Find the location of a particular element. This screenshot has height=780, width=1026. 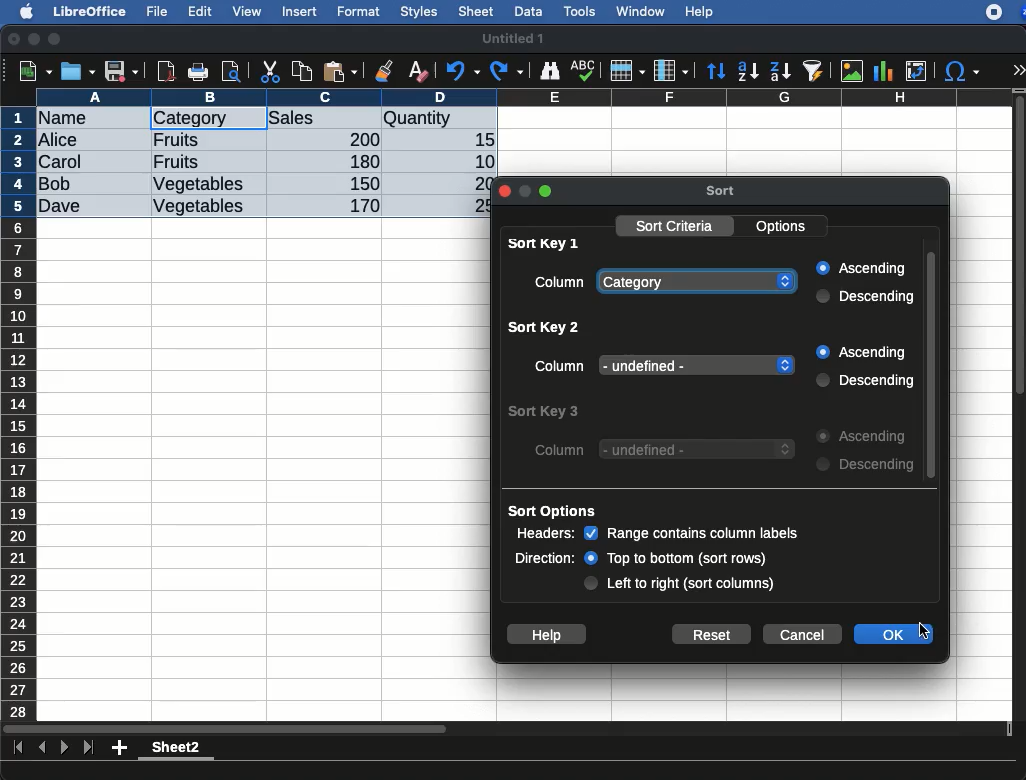

20 is located at coordinates (473, 183).